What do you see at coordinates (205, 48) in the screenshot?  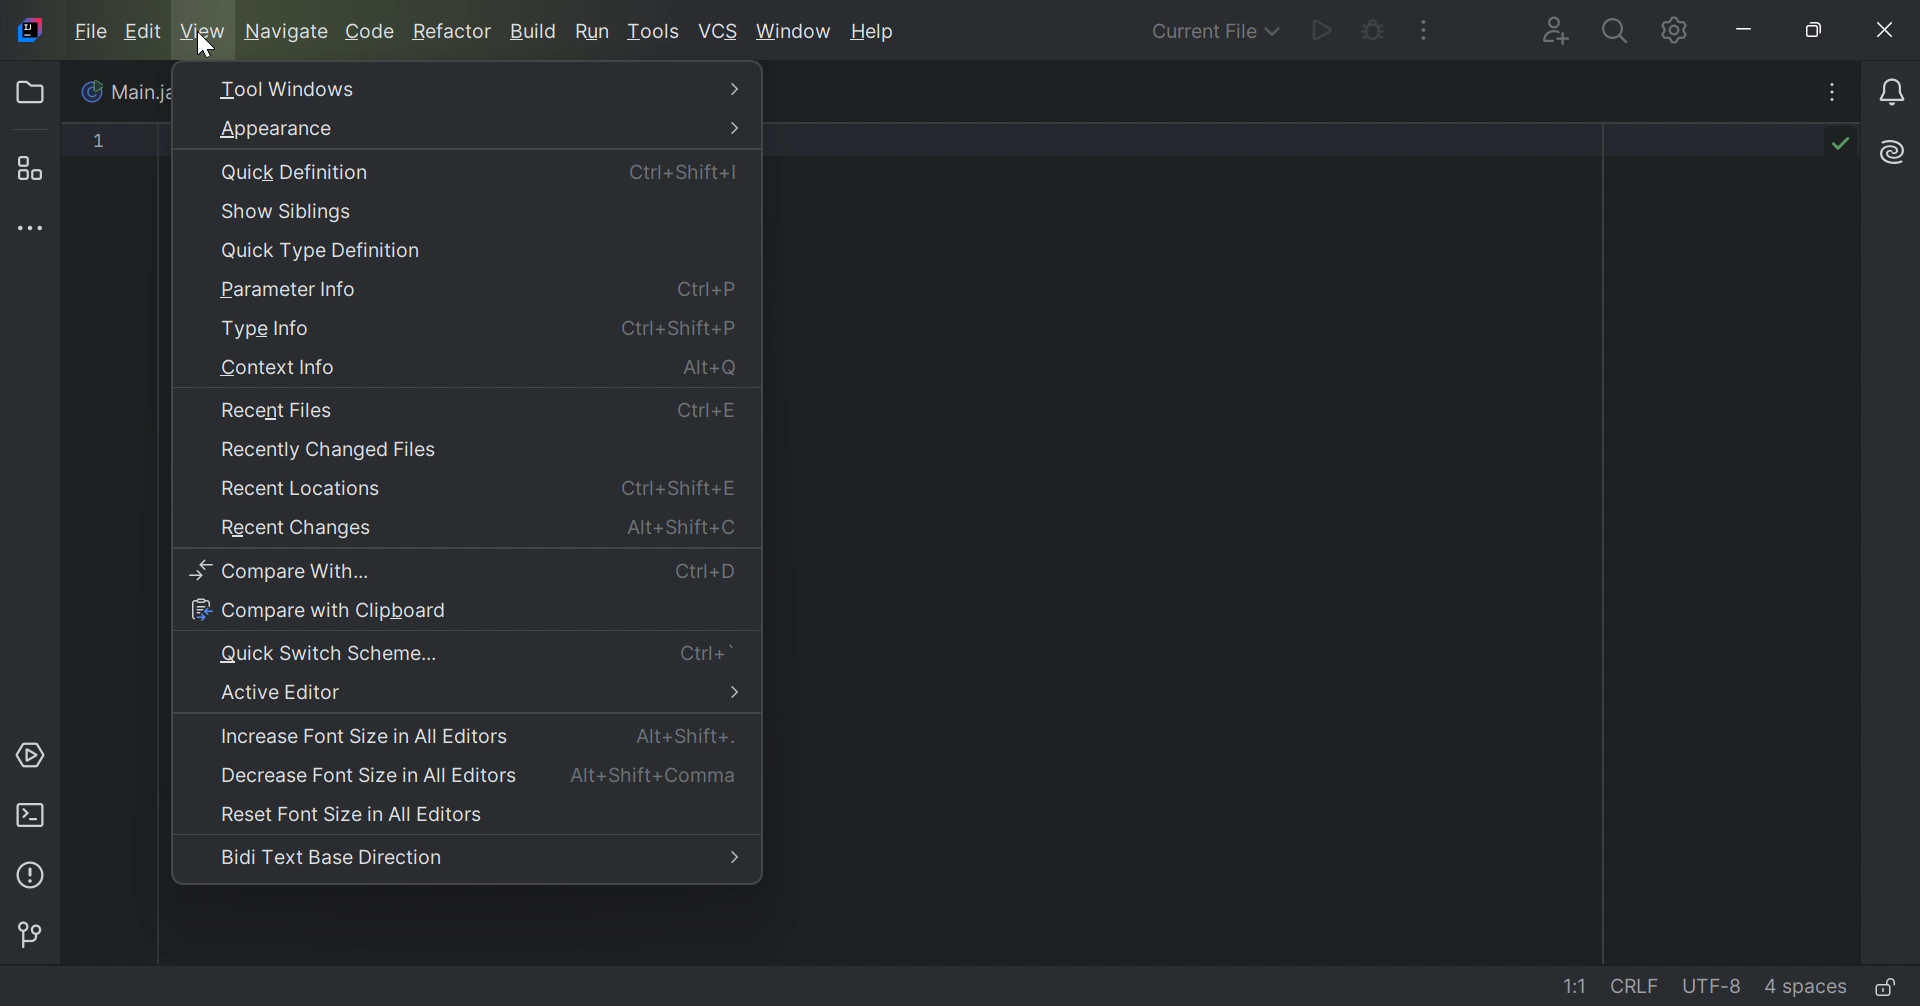 I see `Cursor` at bounding box center [205, 48].